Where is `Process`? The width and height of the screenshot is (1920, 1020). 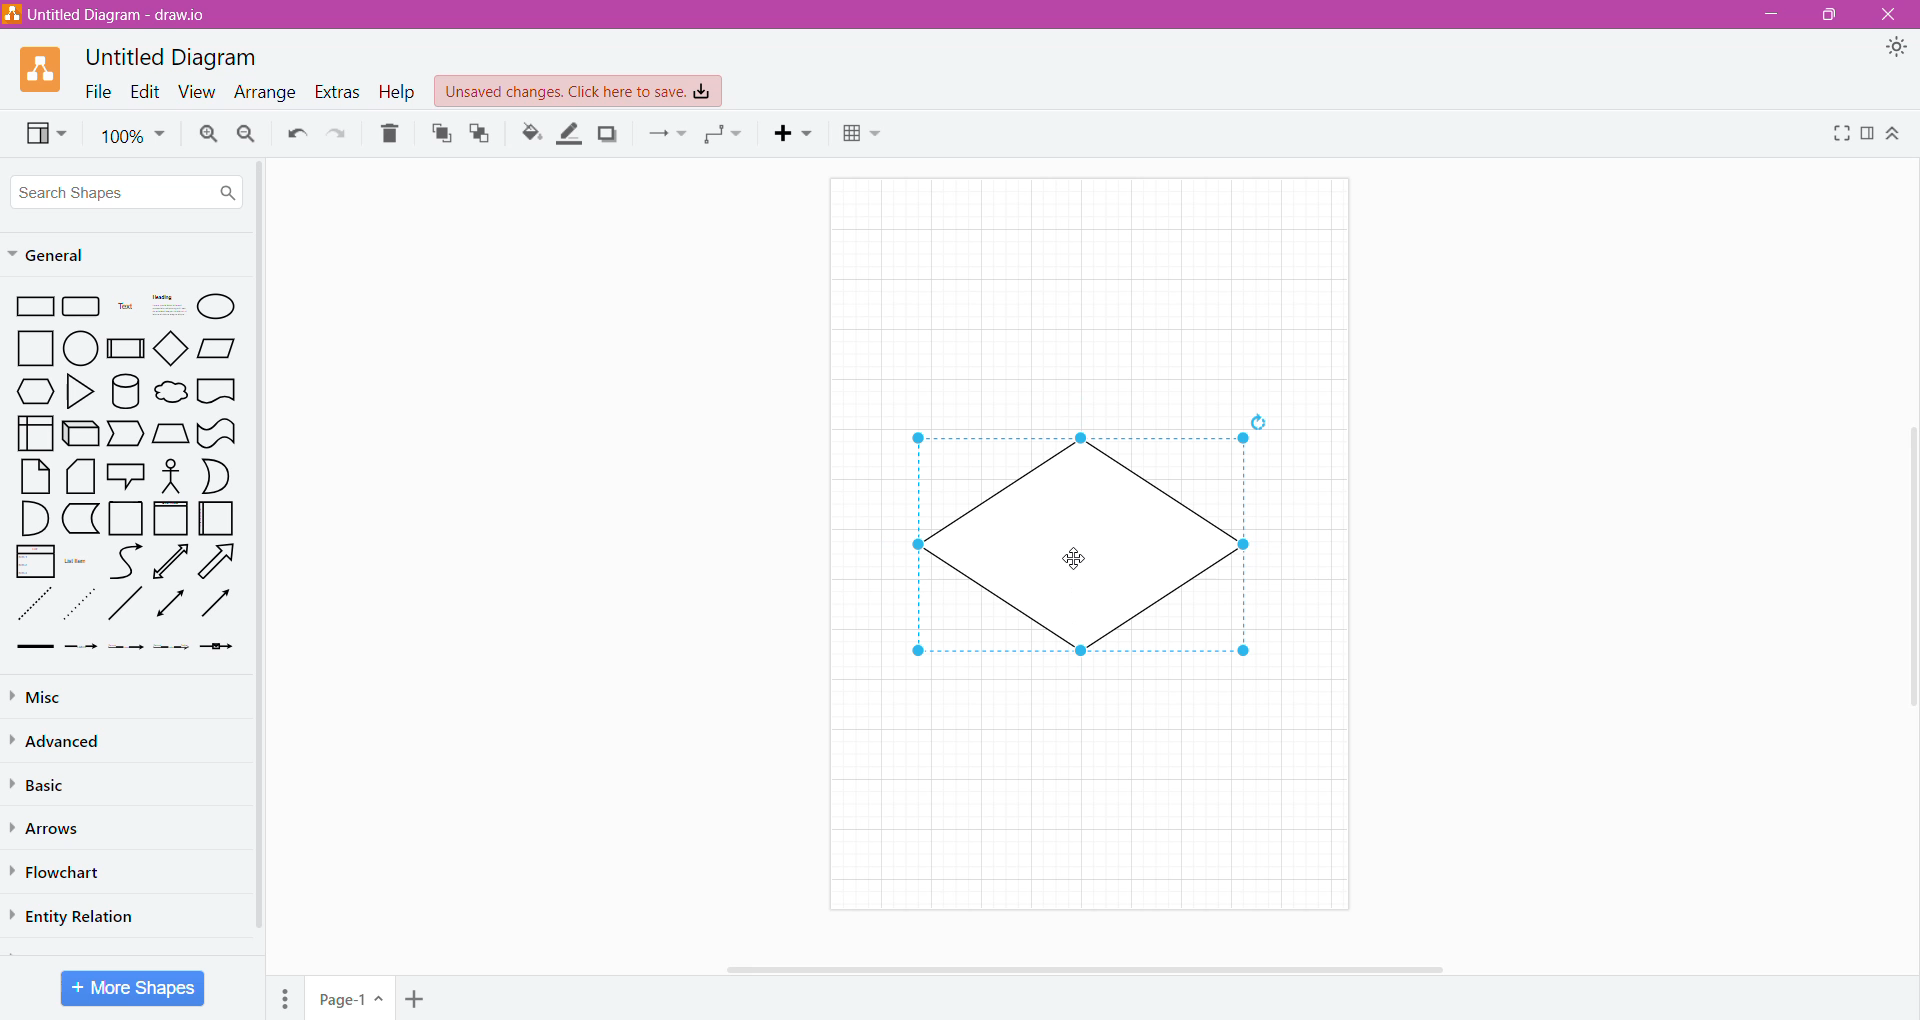
Process is located at coordinates (127, 347).